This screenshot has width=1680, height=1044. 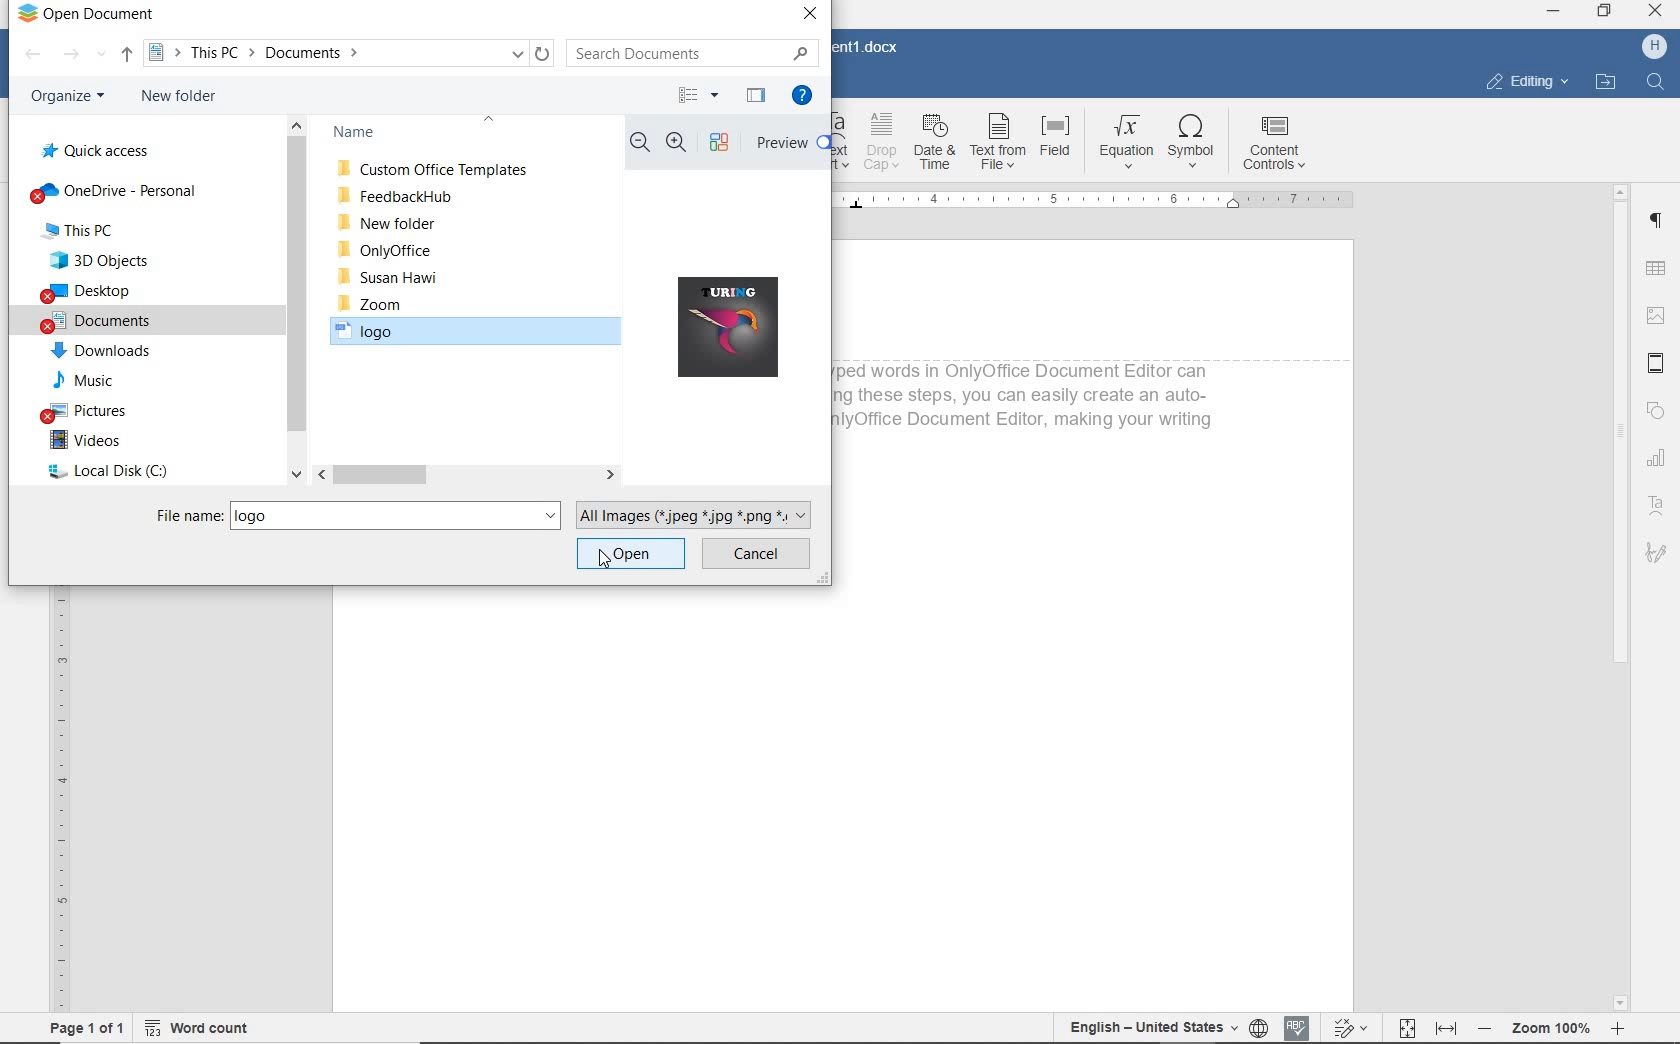 What do you see at coordinates (1445, 1028) in the screenshot?
I see `FIT TO WIDTH` at bounding box center [1445, 1028].